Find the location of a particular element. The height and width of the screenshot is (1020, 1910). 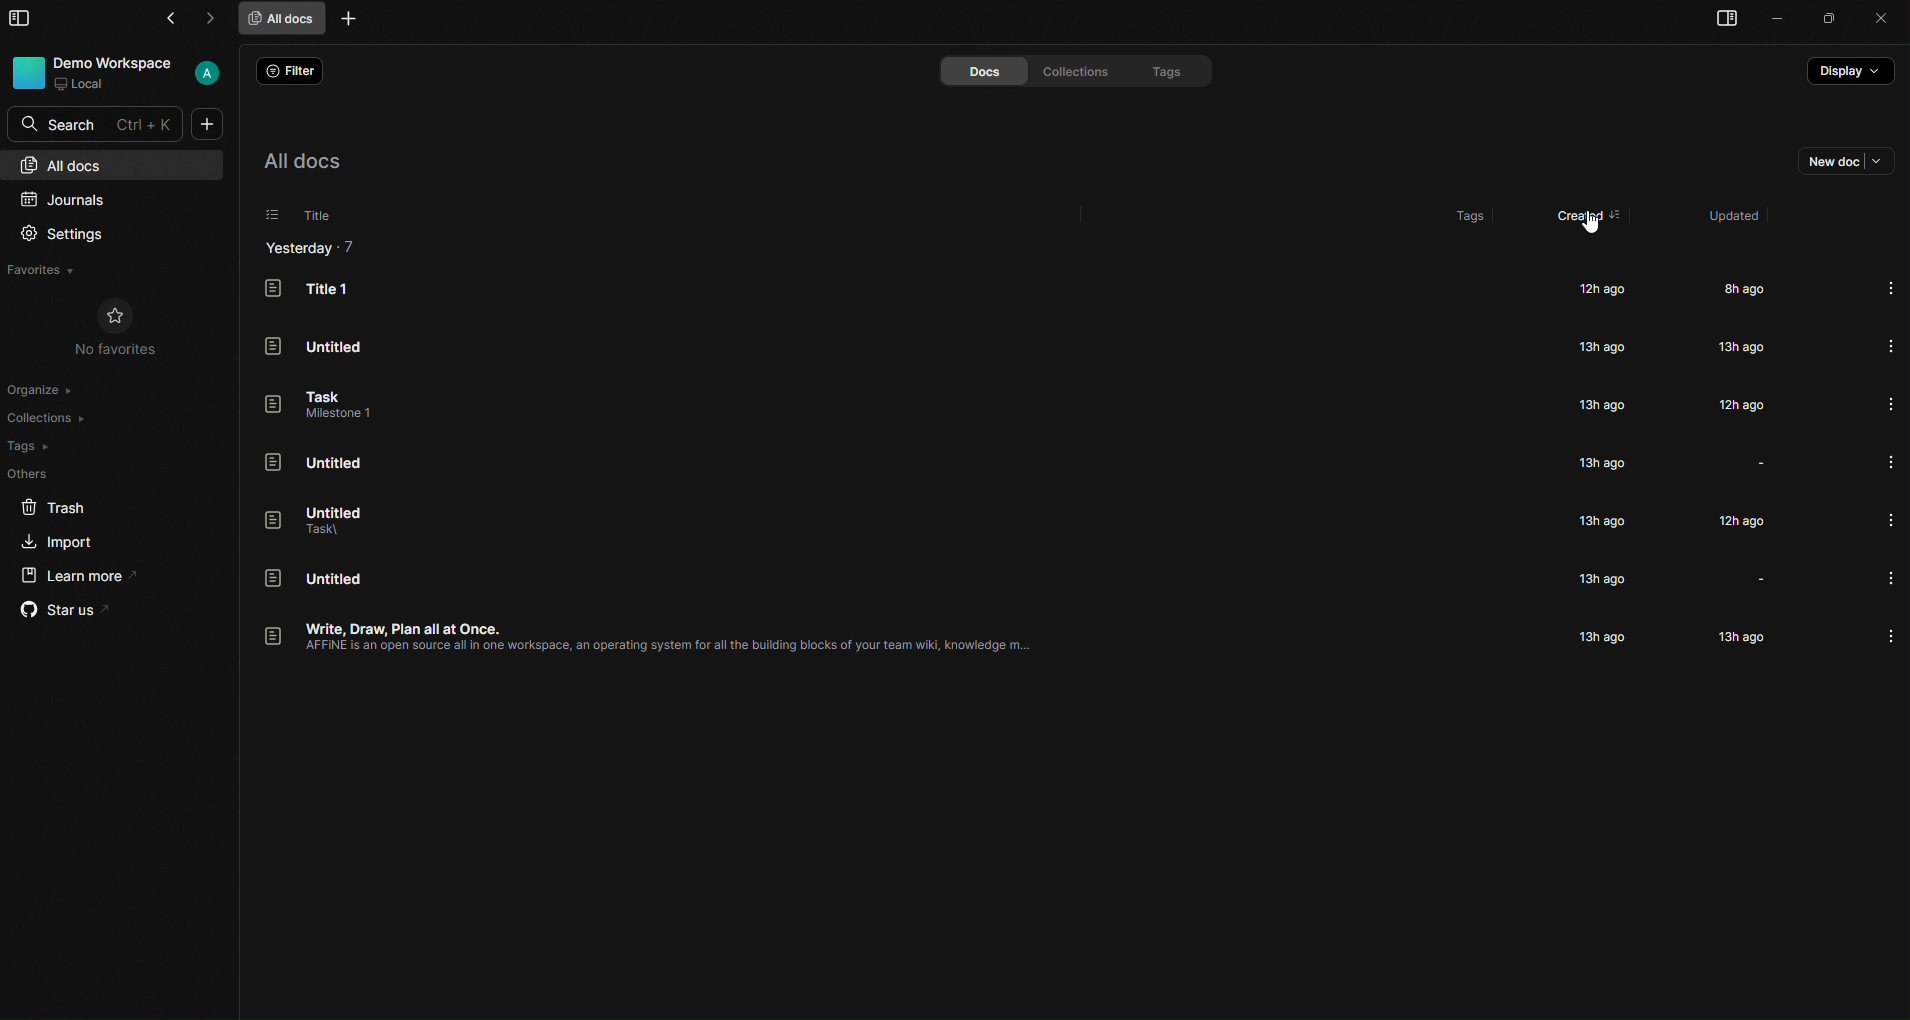

title is located at coordinates (303, 213).